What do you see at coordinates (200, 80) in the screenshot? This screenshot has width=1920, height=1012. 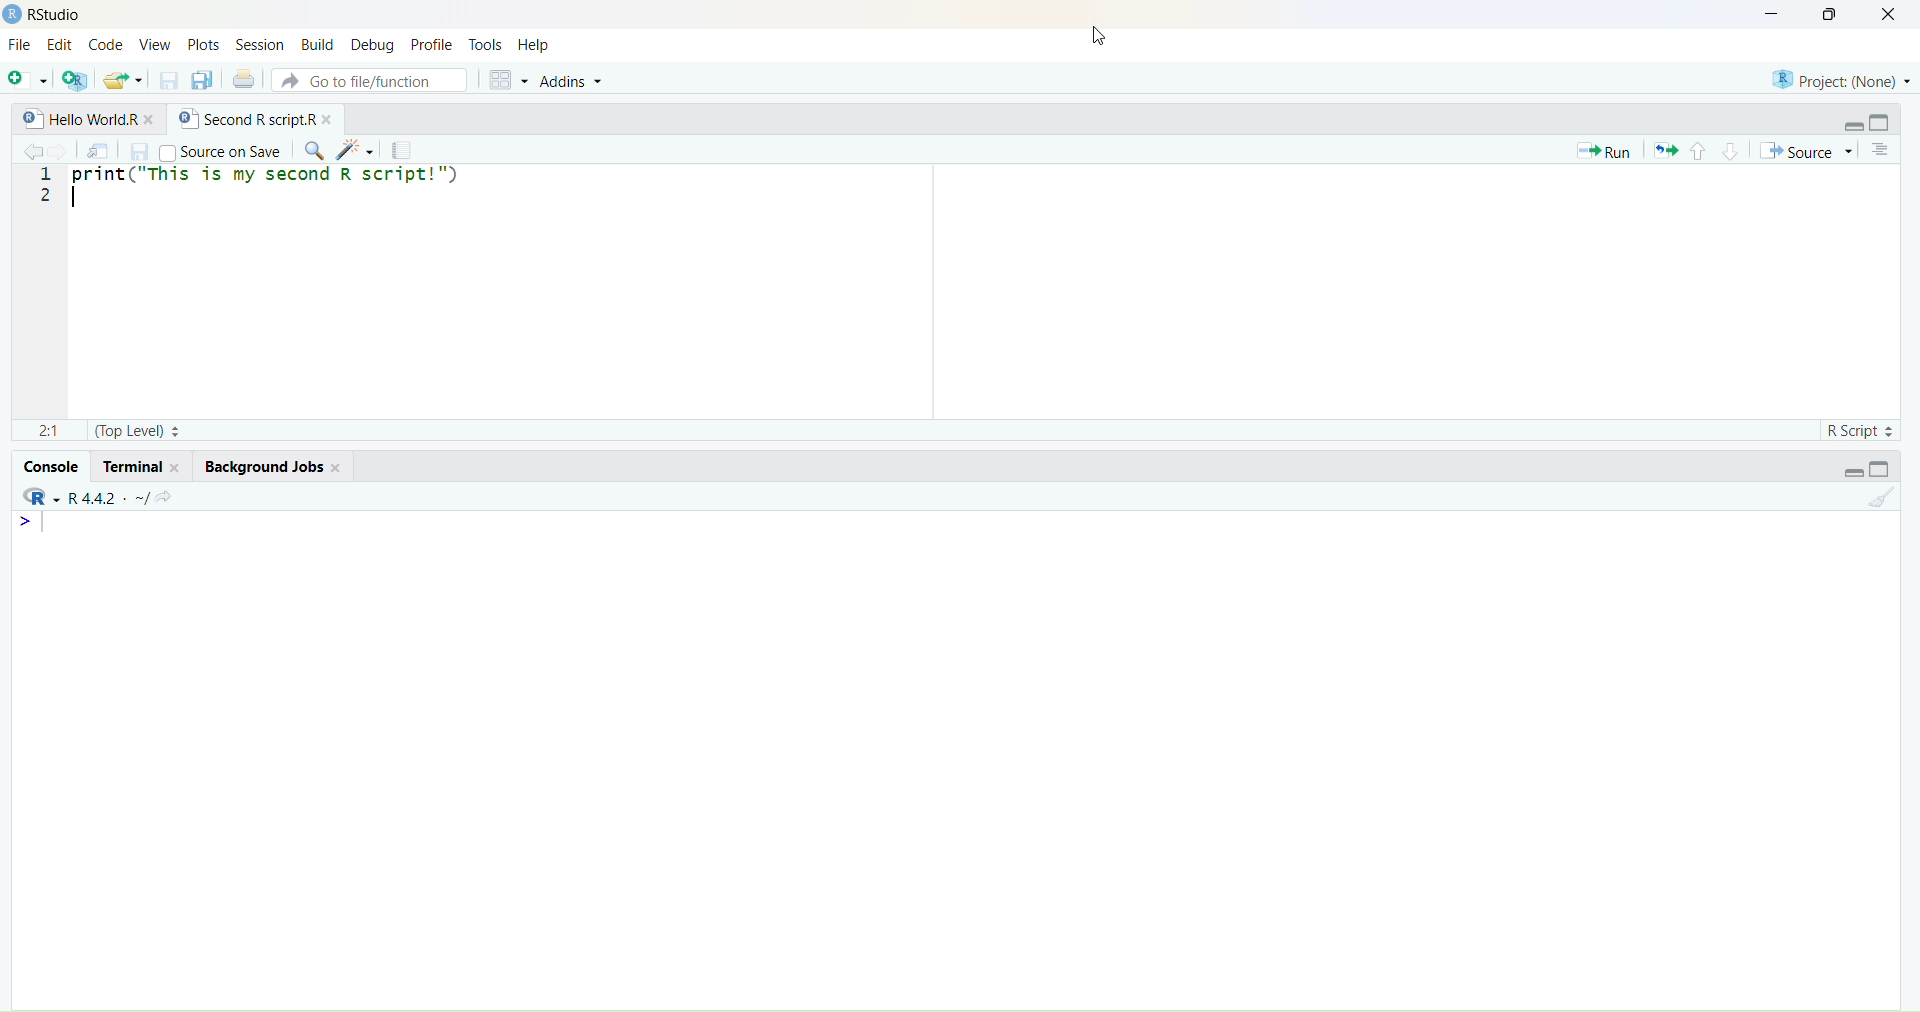 I see `Save all open documents (Ctrl + Alt + S)` at bounding box center [200, 80].